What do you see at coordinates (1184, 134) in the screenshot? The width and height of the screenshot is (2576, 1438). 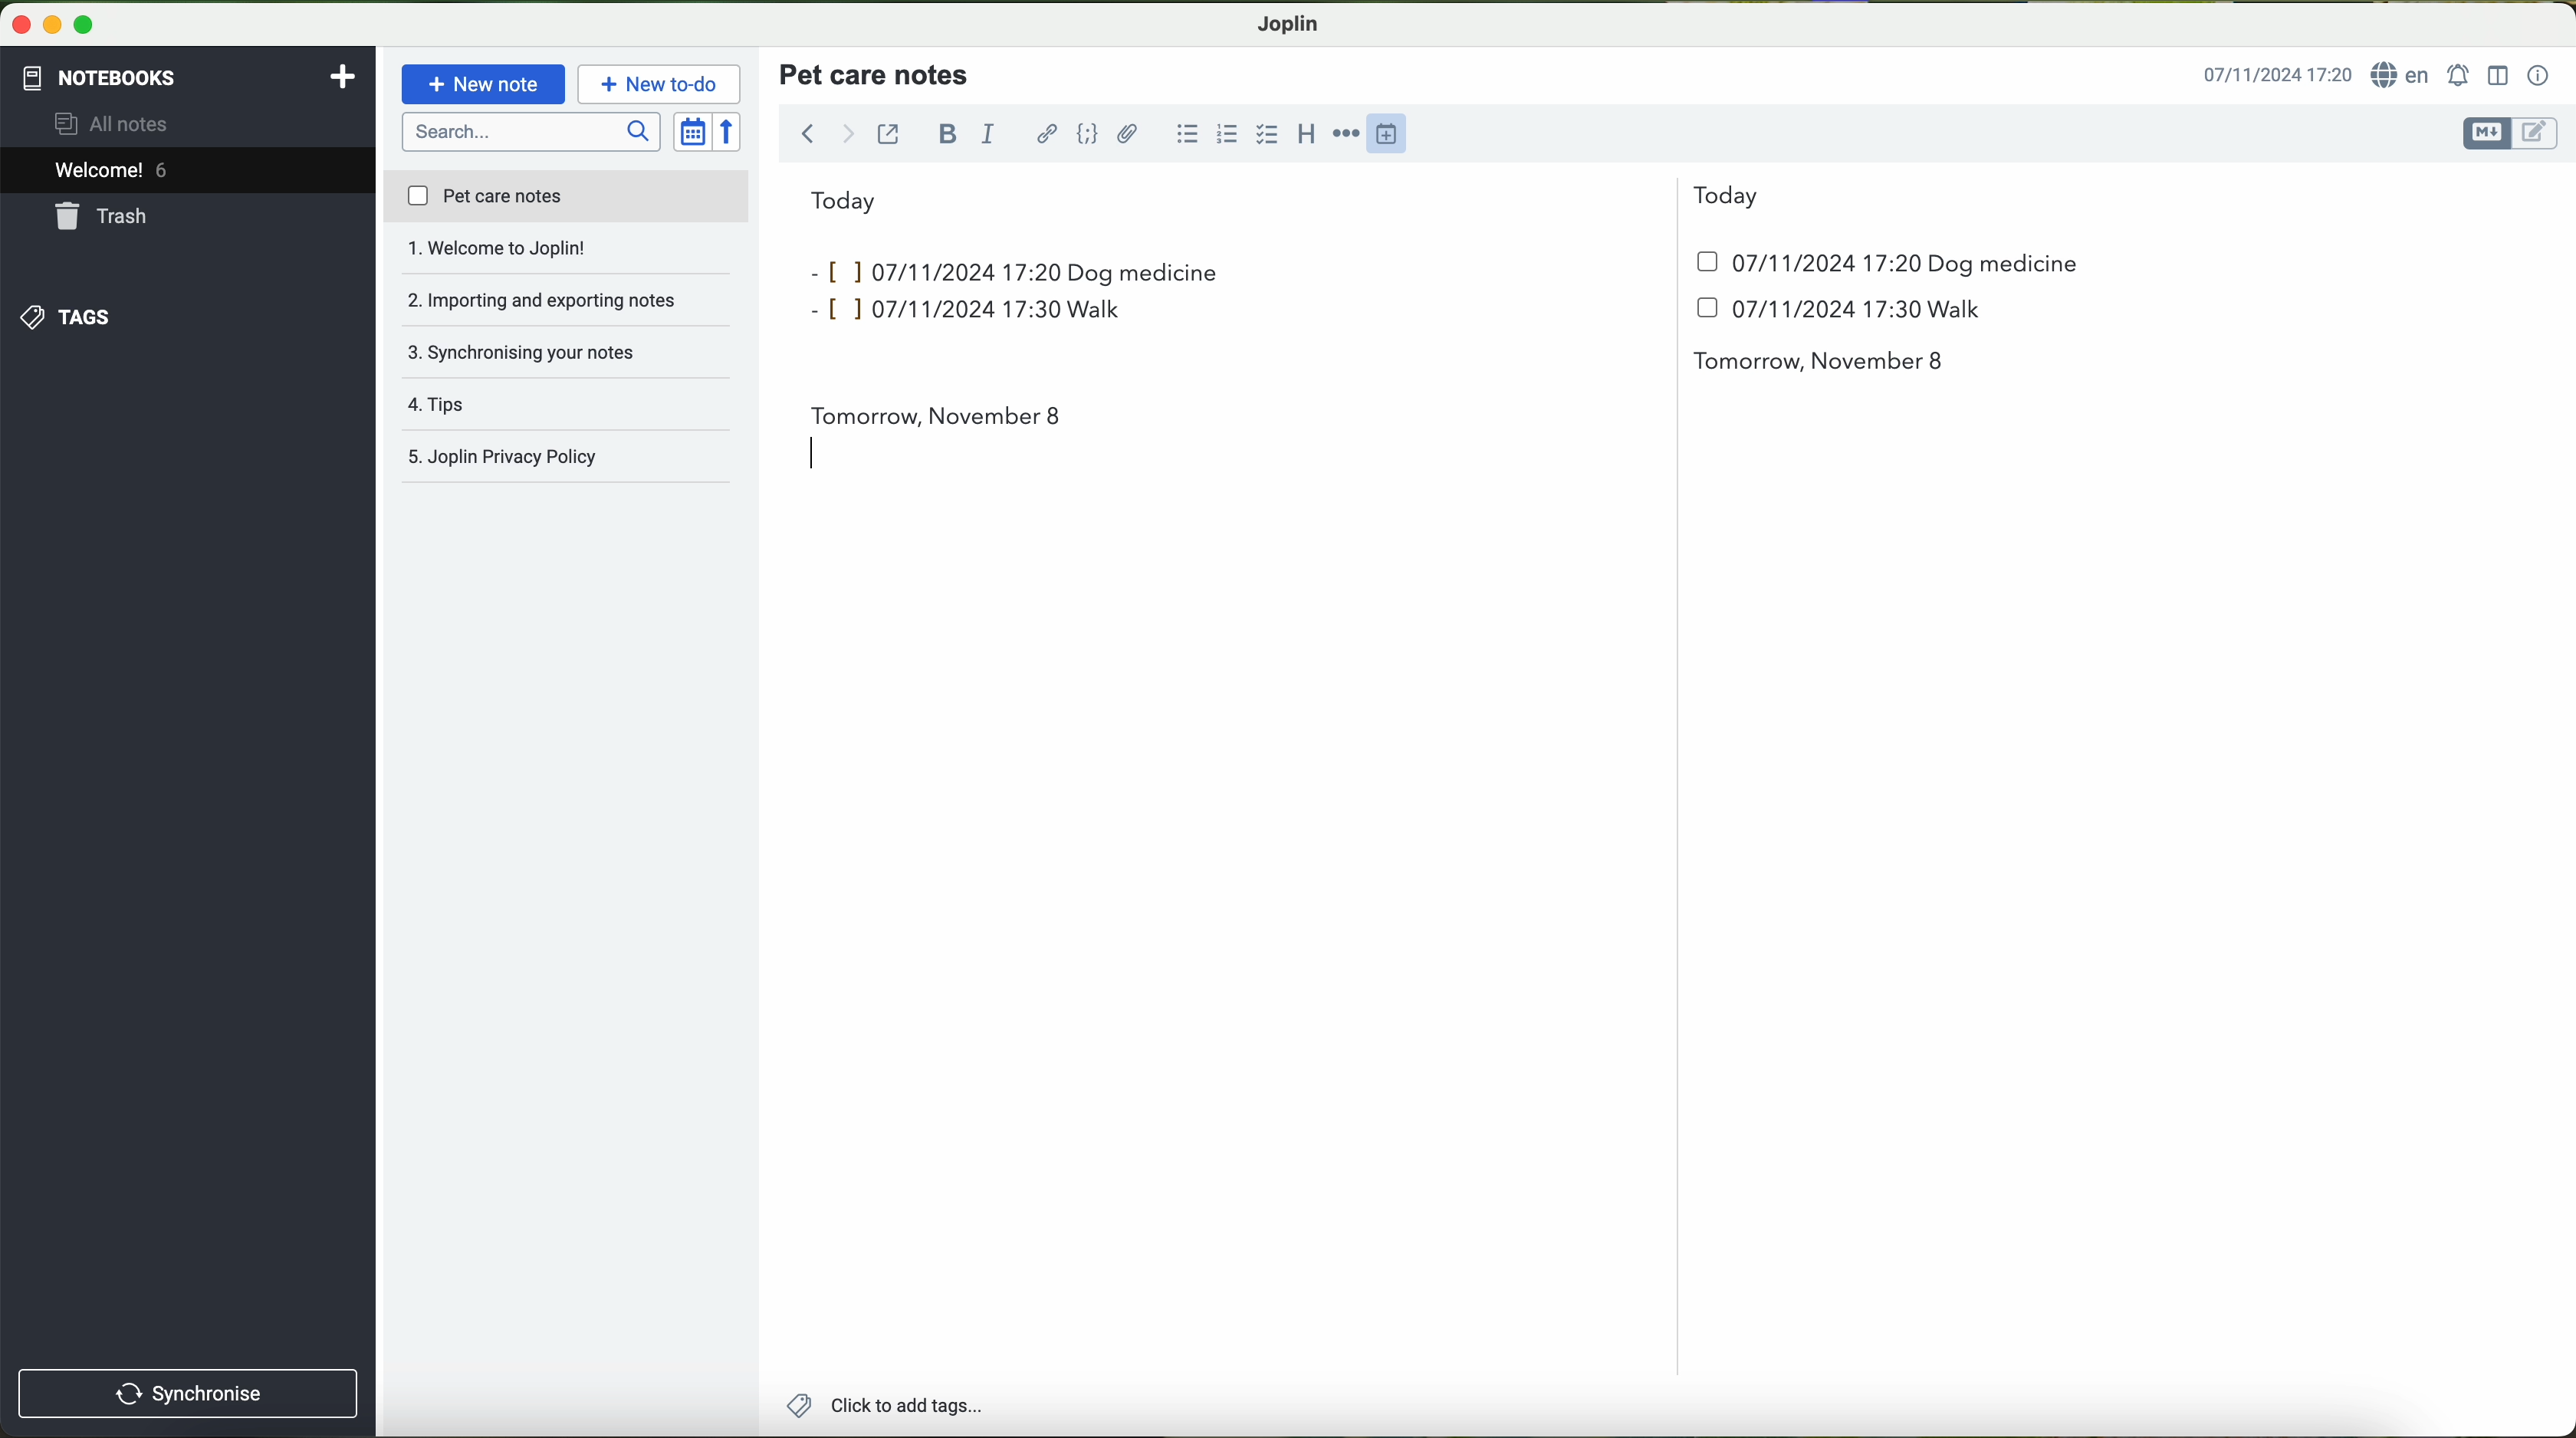 I see `bulleted list` at bounding box center [1184, 134].